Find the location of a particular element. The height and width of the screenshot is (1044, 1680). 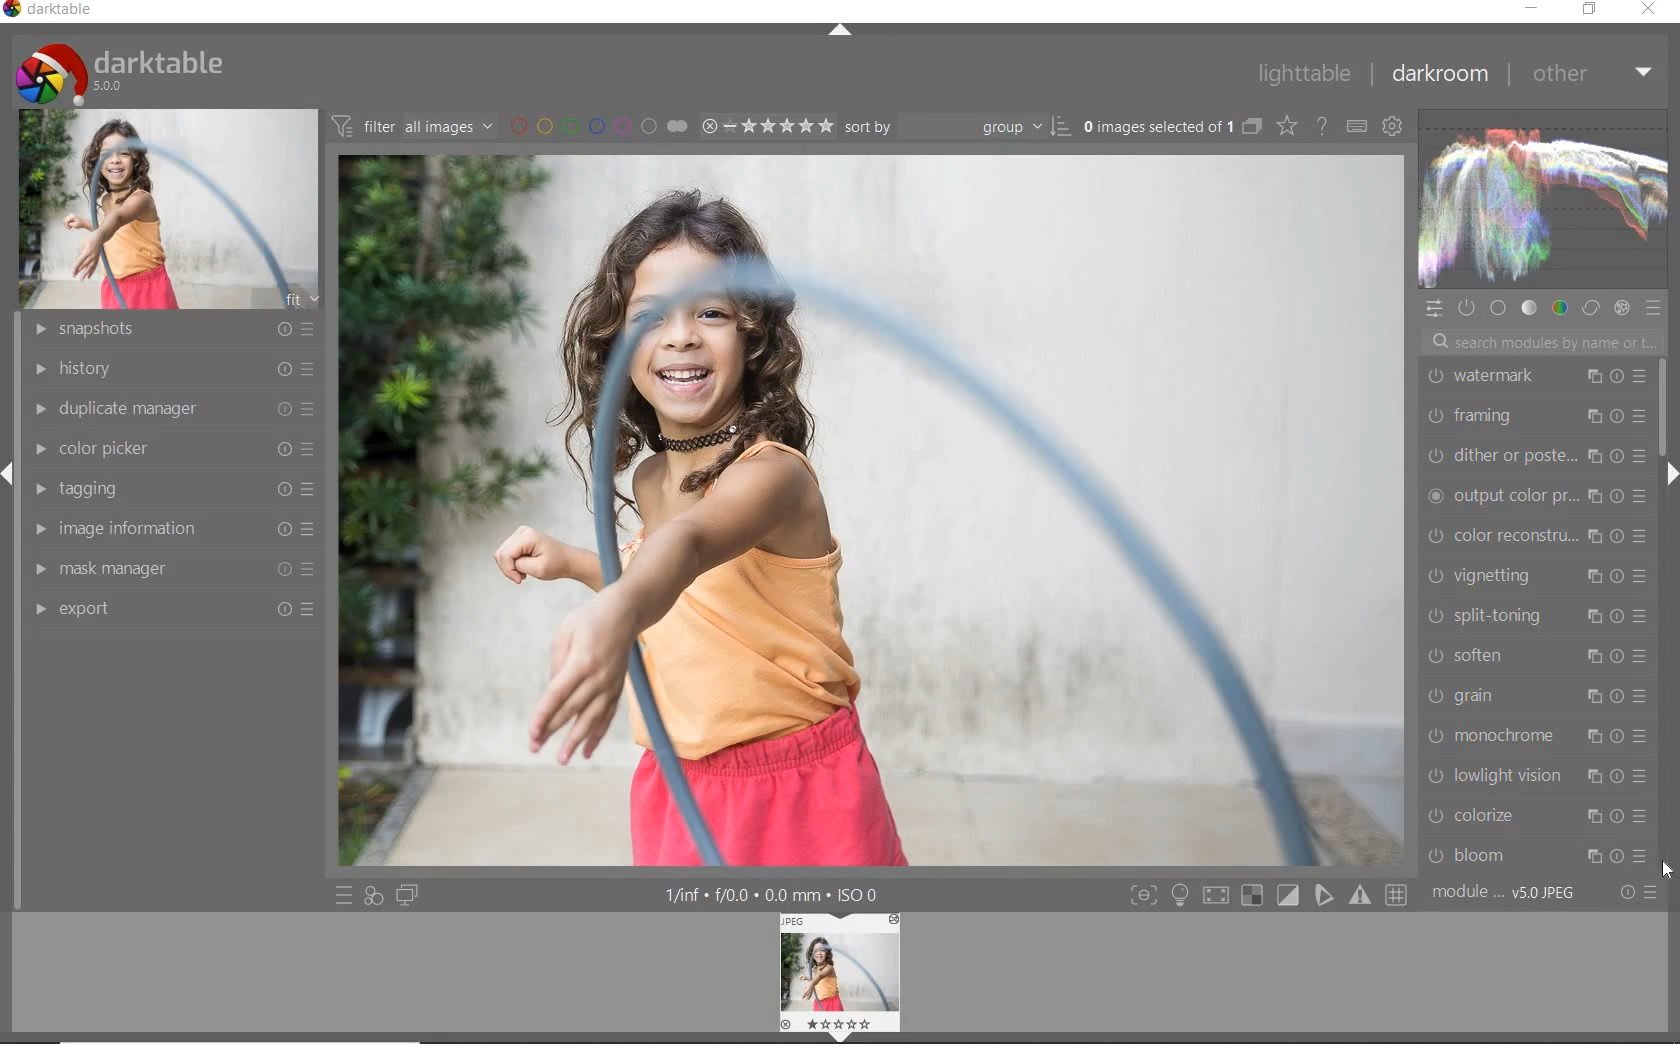

preset is located at coordinates (1656, 312).